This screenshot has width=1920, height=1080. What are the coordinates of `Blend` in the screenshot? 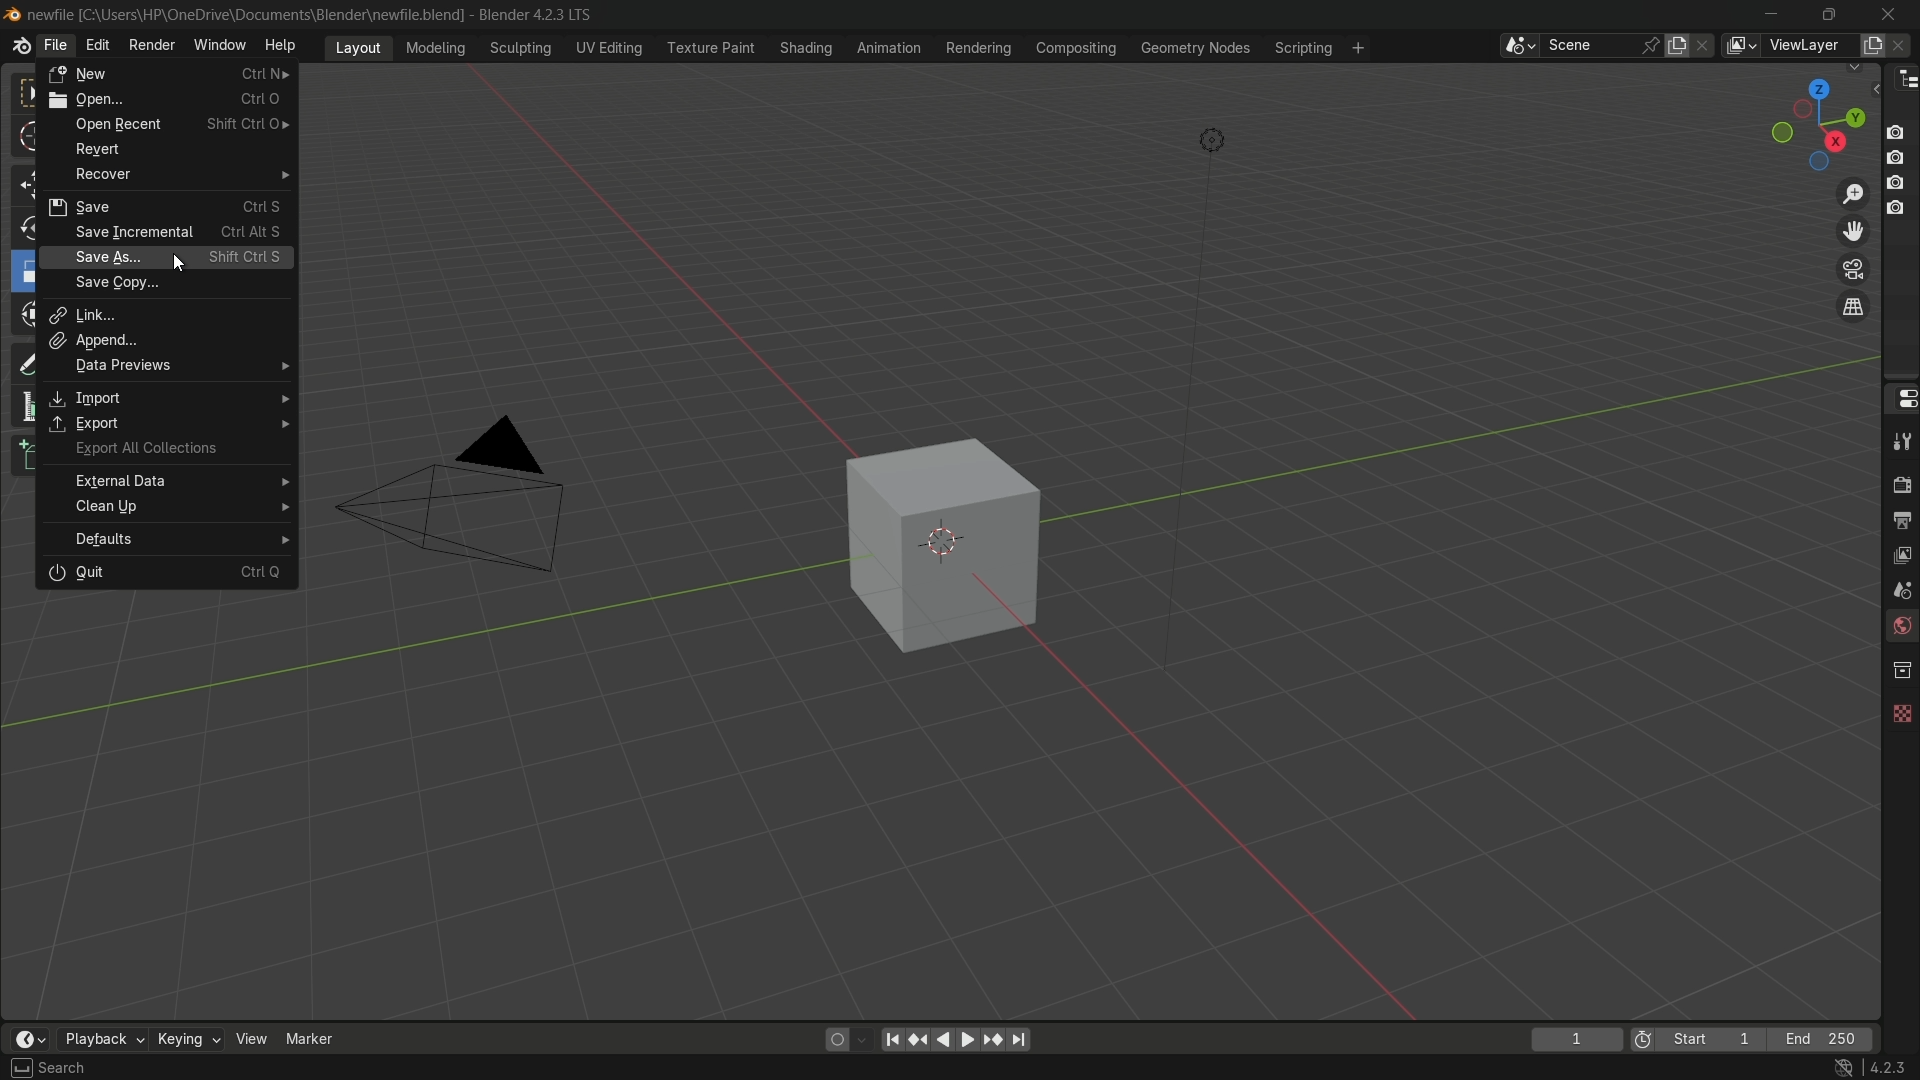 It's located at (12, 13).